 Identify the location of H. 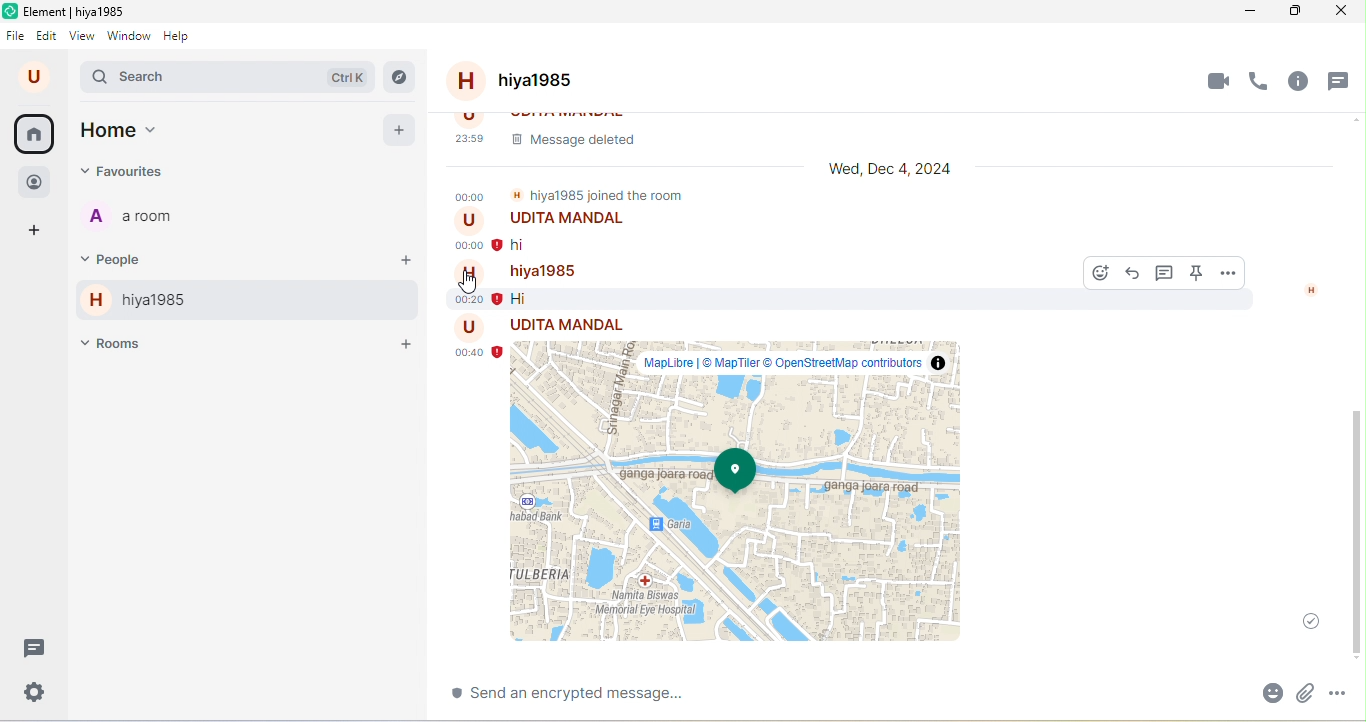
(1311, 291).